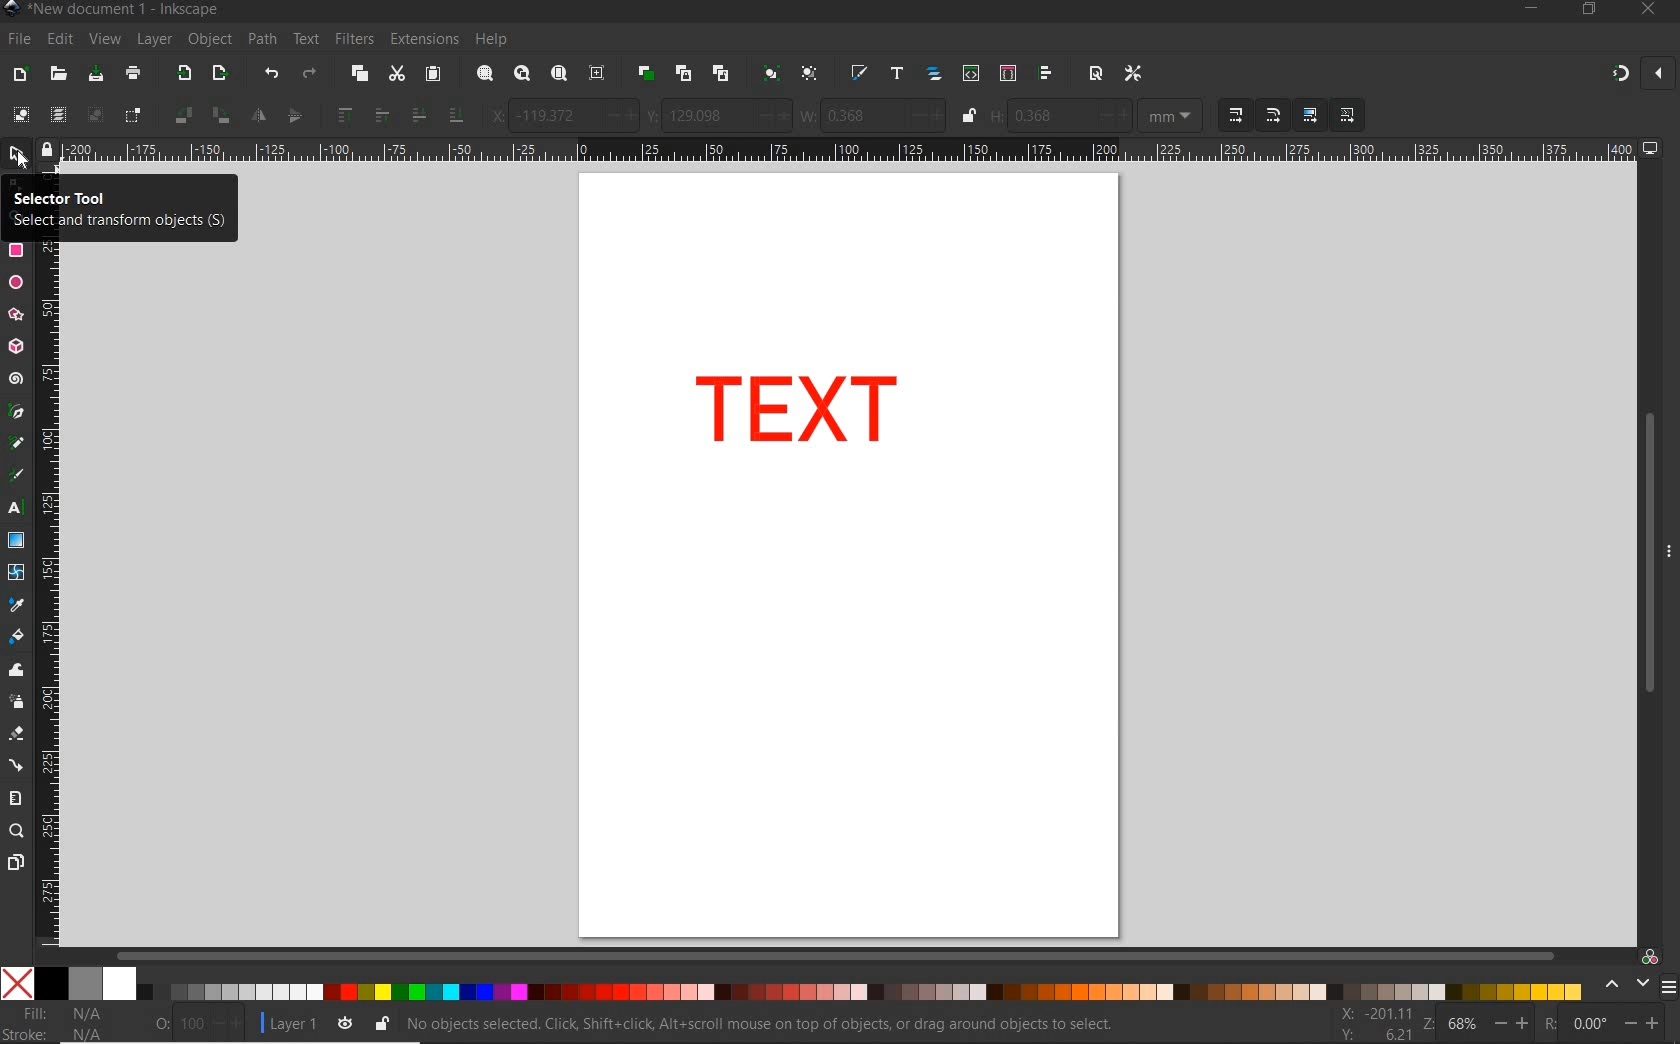  What do you see at coordinates (155, 39) in the screenshot?
I see `LAYER` at bounding box center [155, 39].